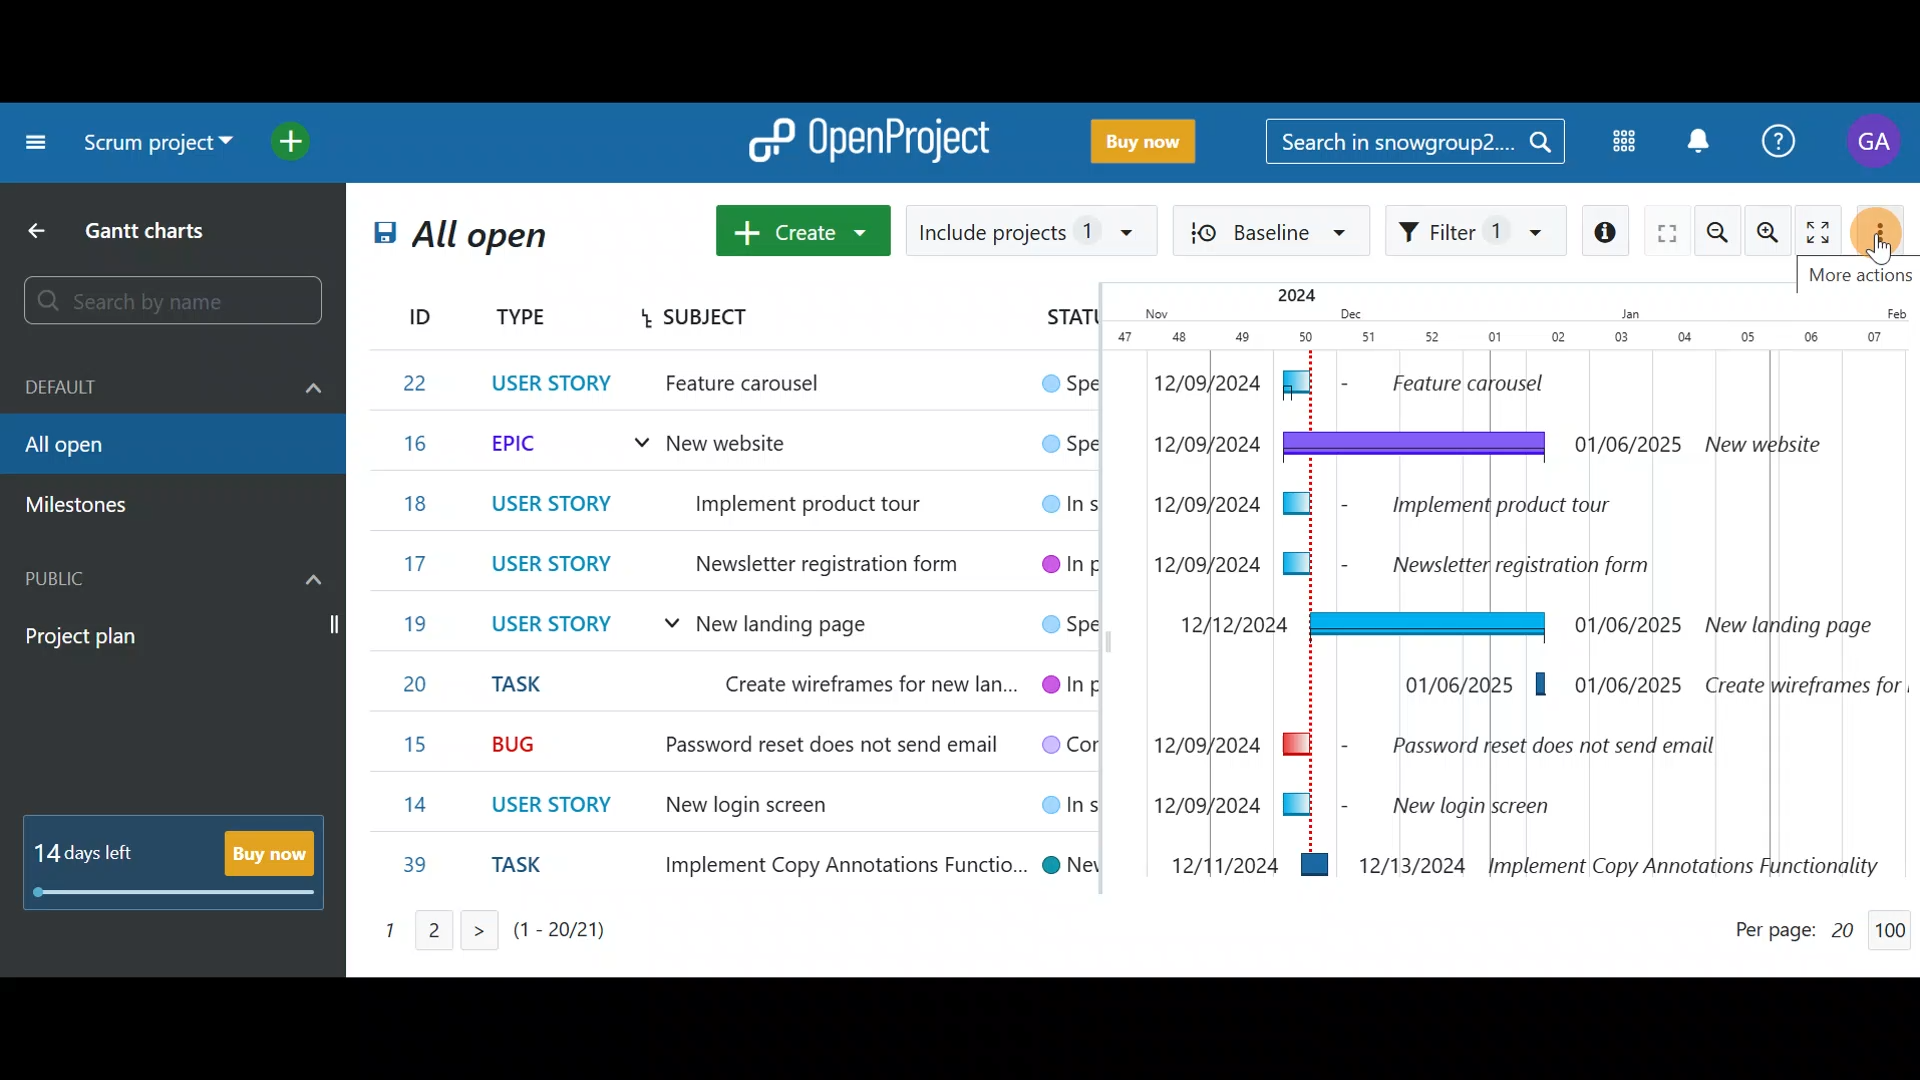  I want to click on 16, so click(421, 444).